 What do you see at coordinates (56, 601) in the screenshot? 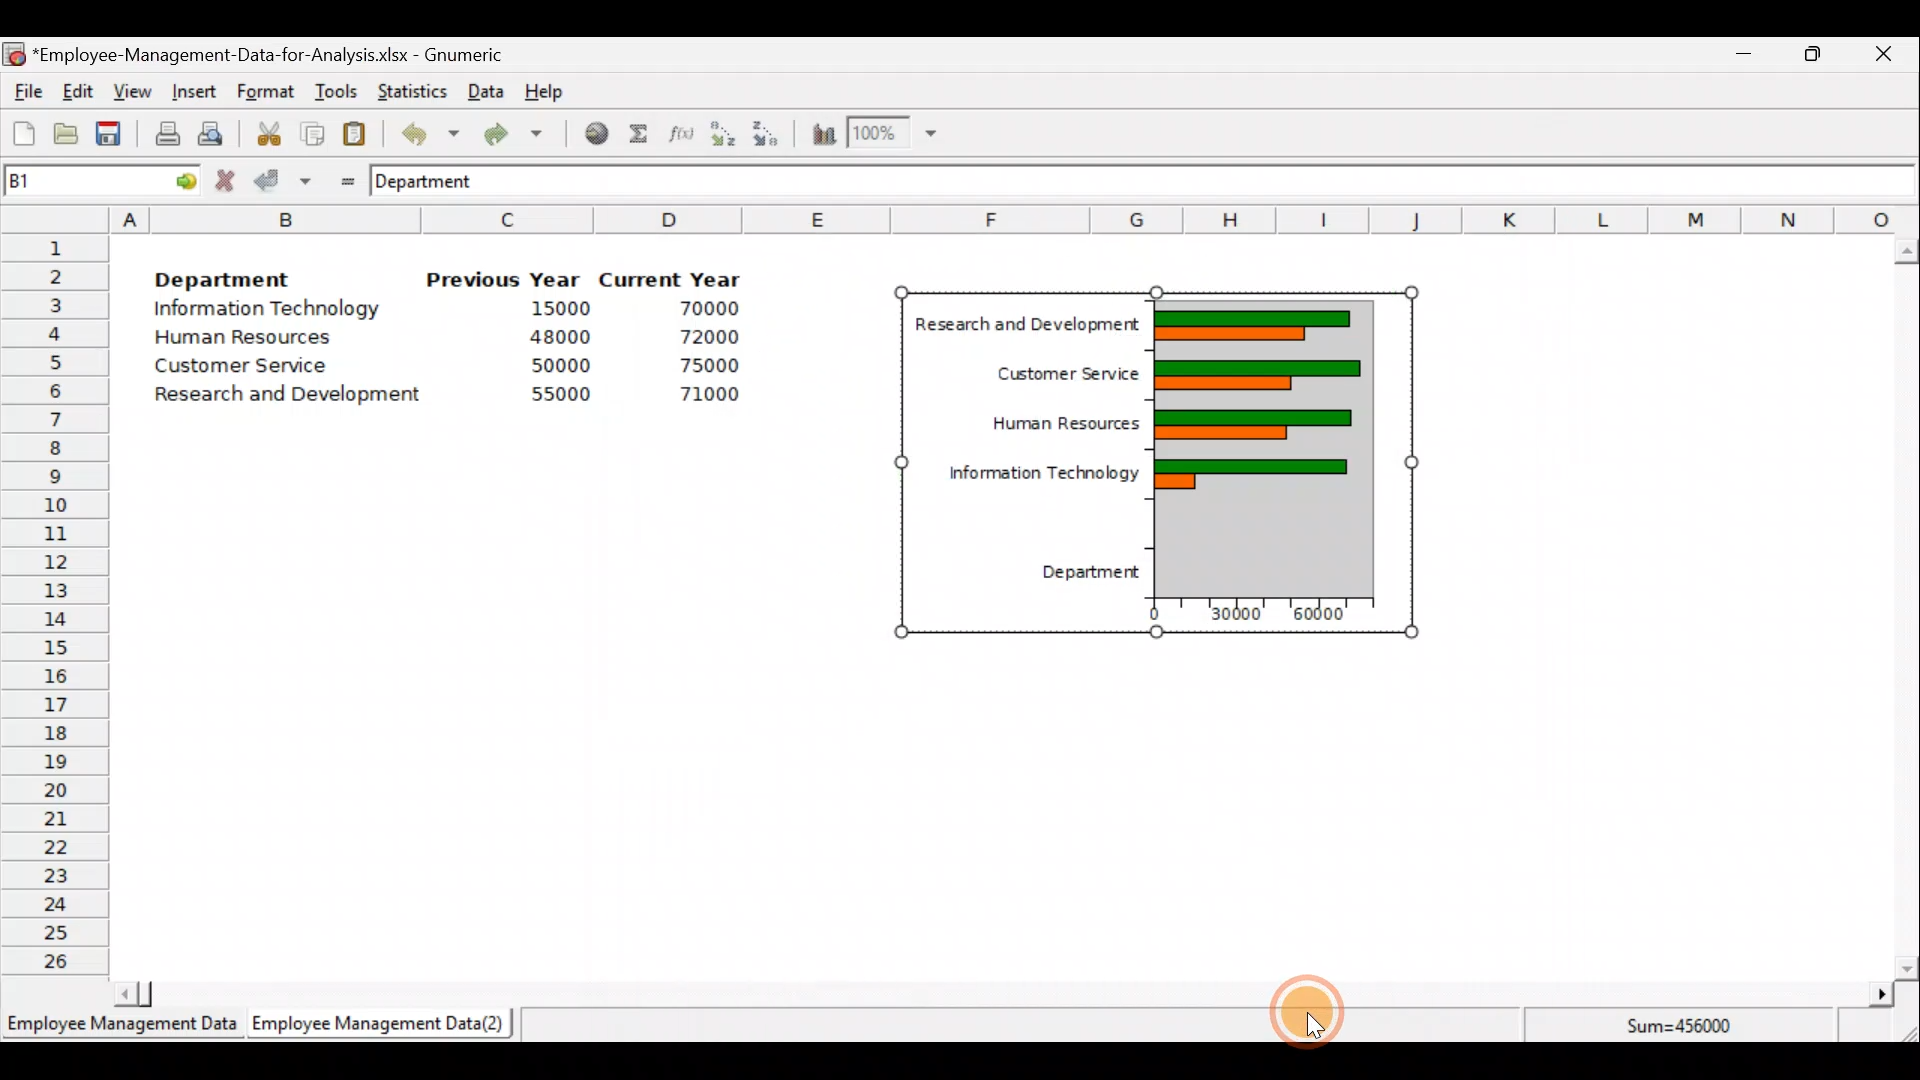
I see `Rows` at bounding box center [56, 601].